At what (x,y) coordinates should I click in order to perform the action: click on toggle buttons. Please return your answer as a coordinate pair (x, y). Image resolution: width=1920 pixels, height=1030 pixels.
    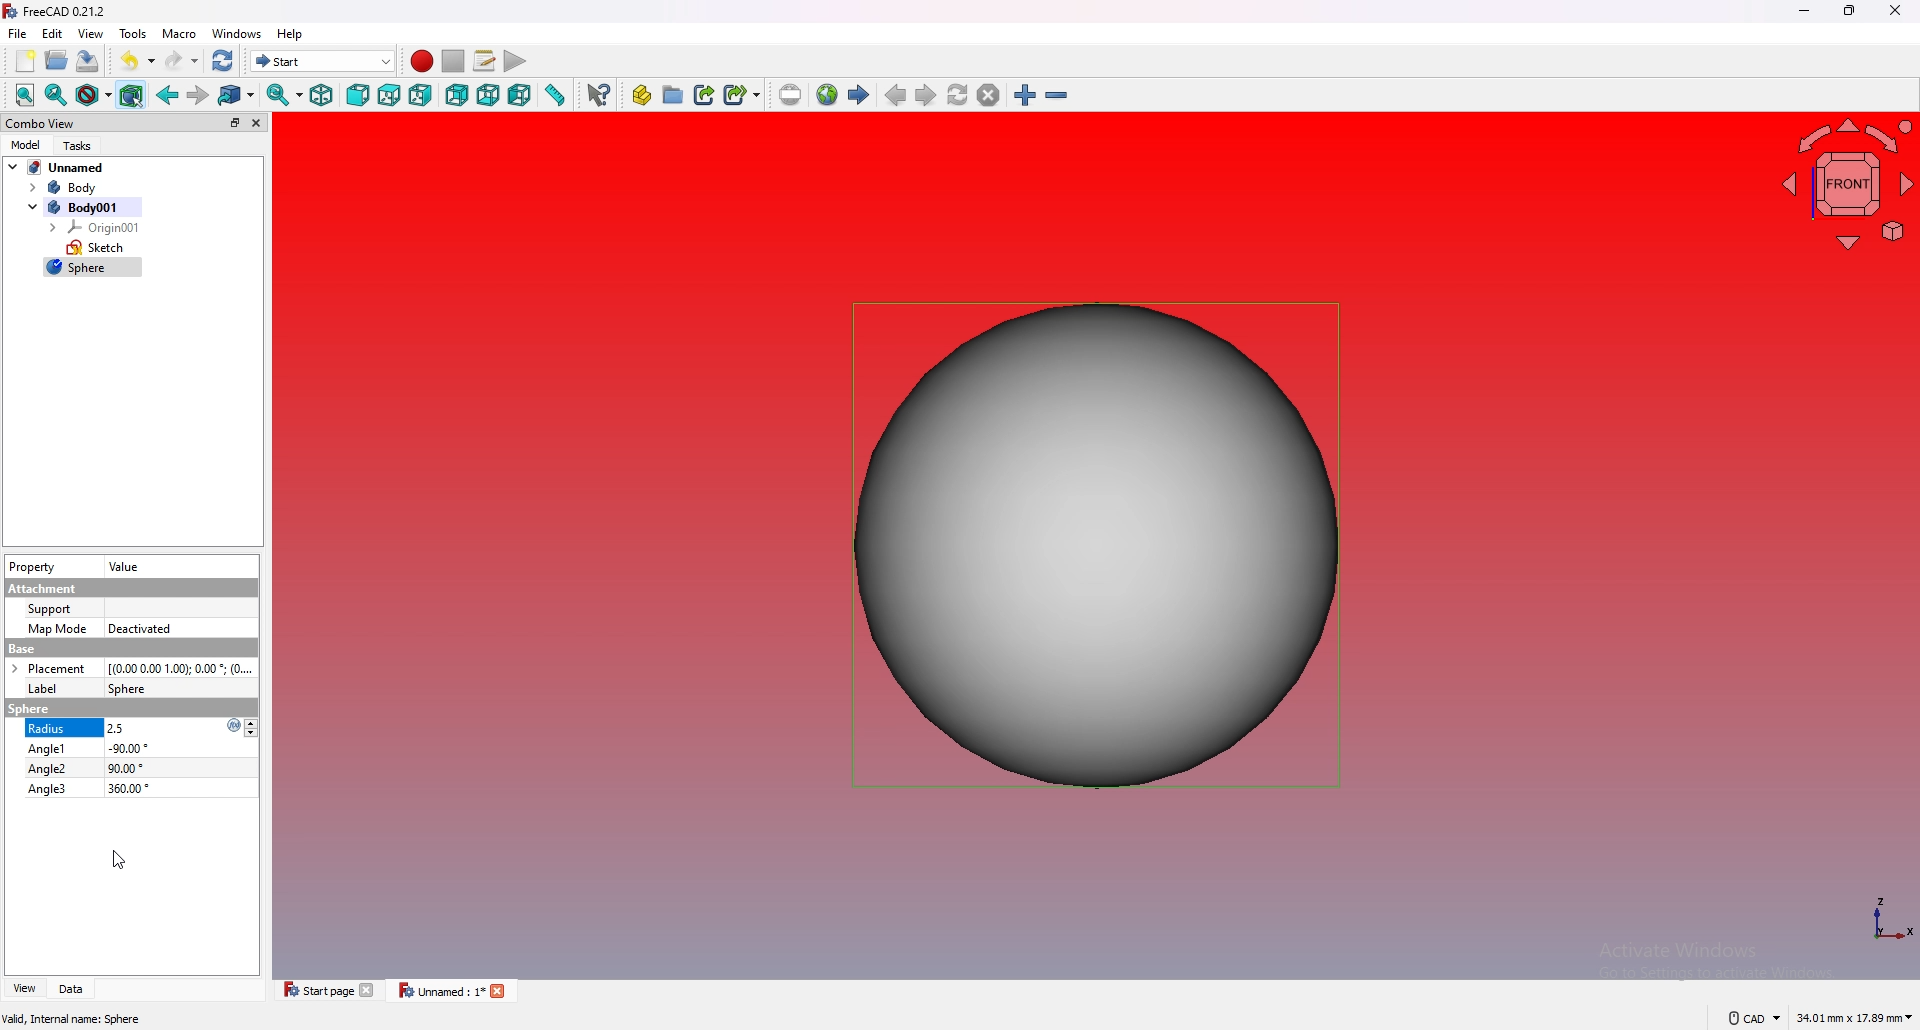
    Looking at the image, I should click on (254, 728).